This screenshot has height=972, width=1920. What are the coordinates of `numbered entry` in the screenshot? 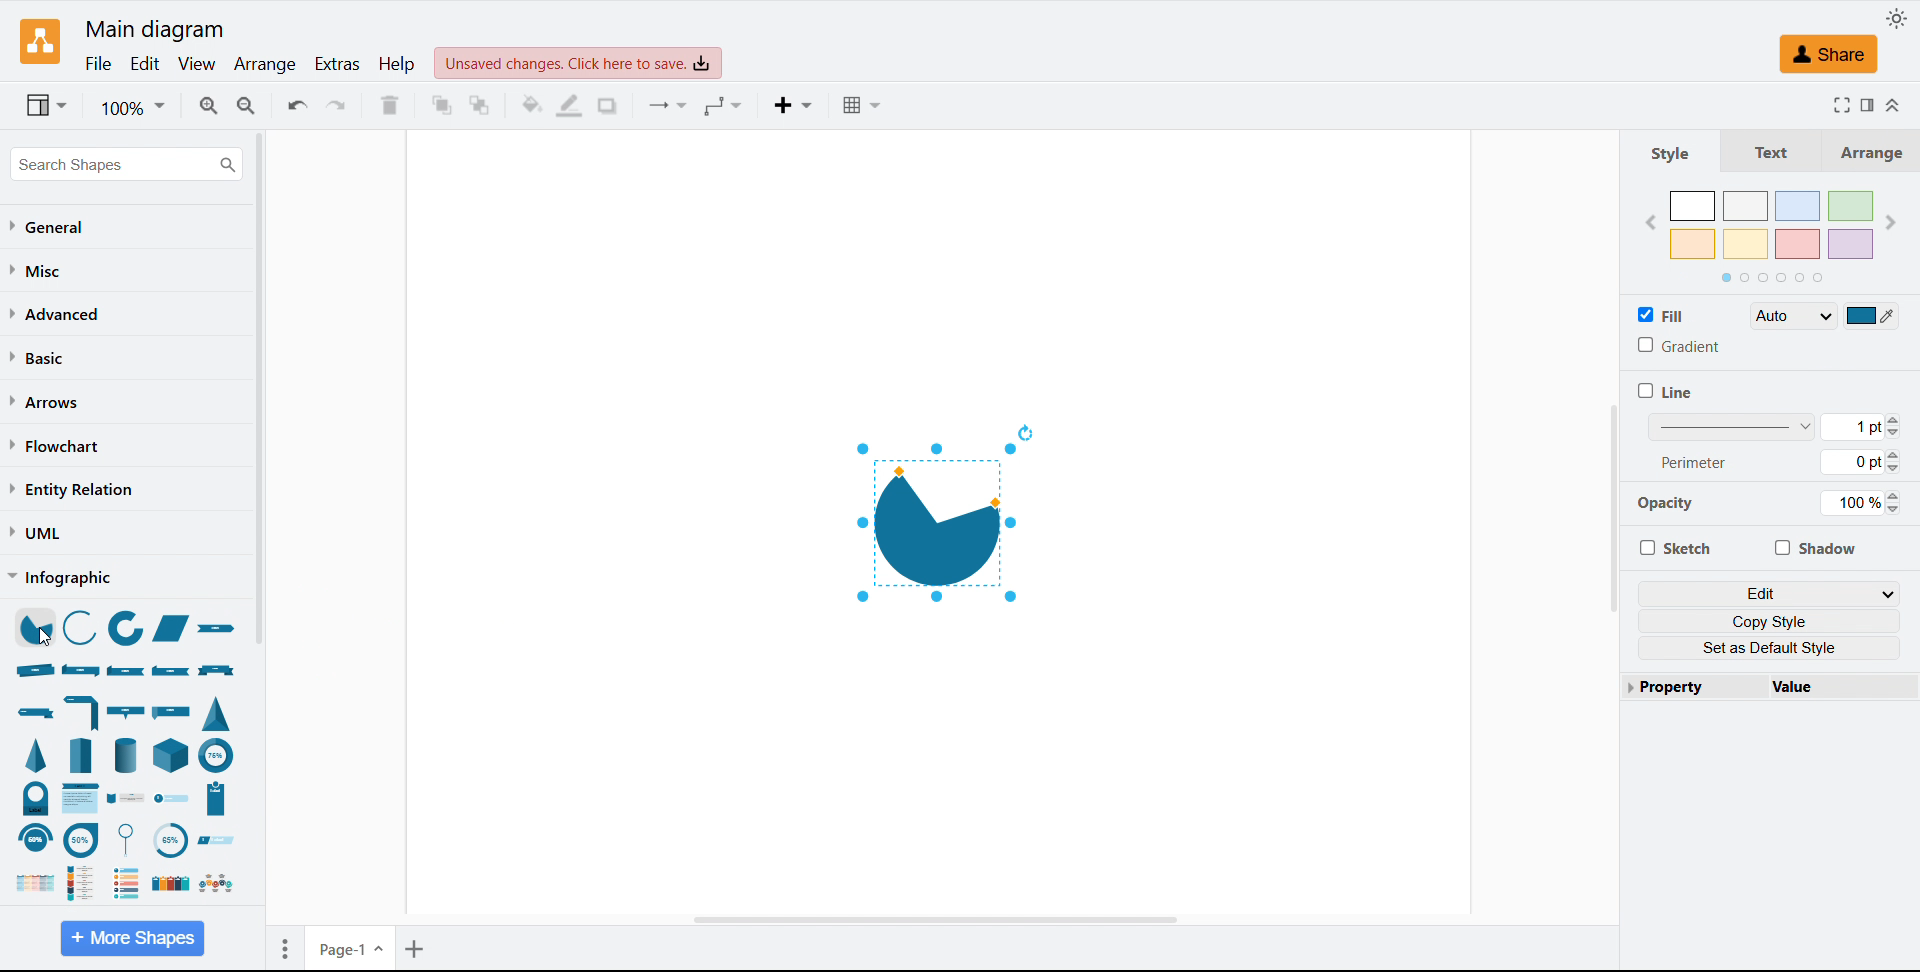 It's located at (173, 796).